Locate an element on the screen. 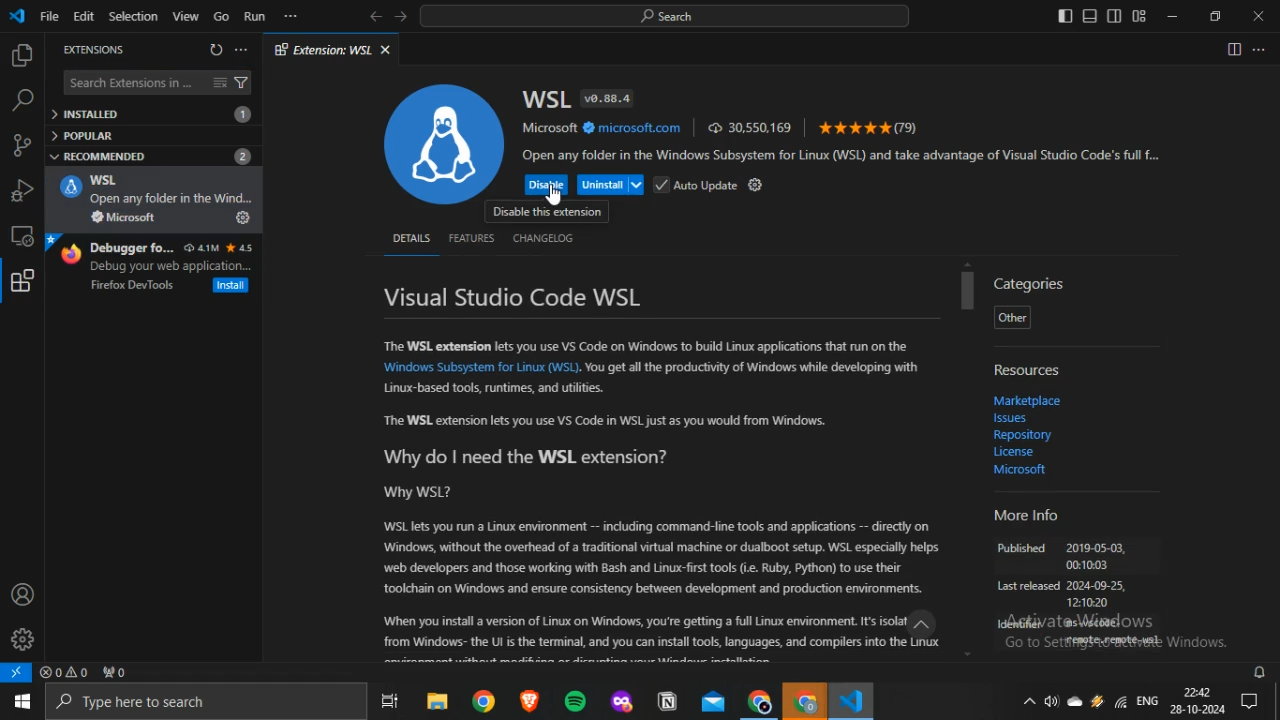 The height and width of the screenshot is (720, 1280). VScode is located at coordinates (850, 700).